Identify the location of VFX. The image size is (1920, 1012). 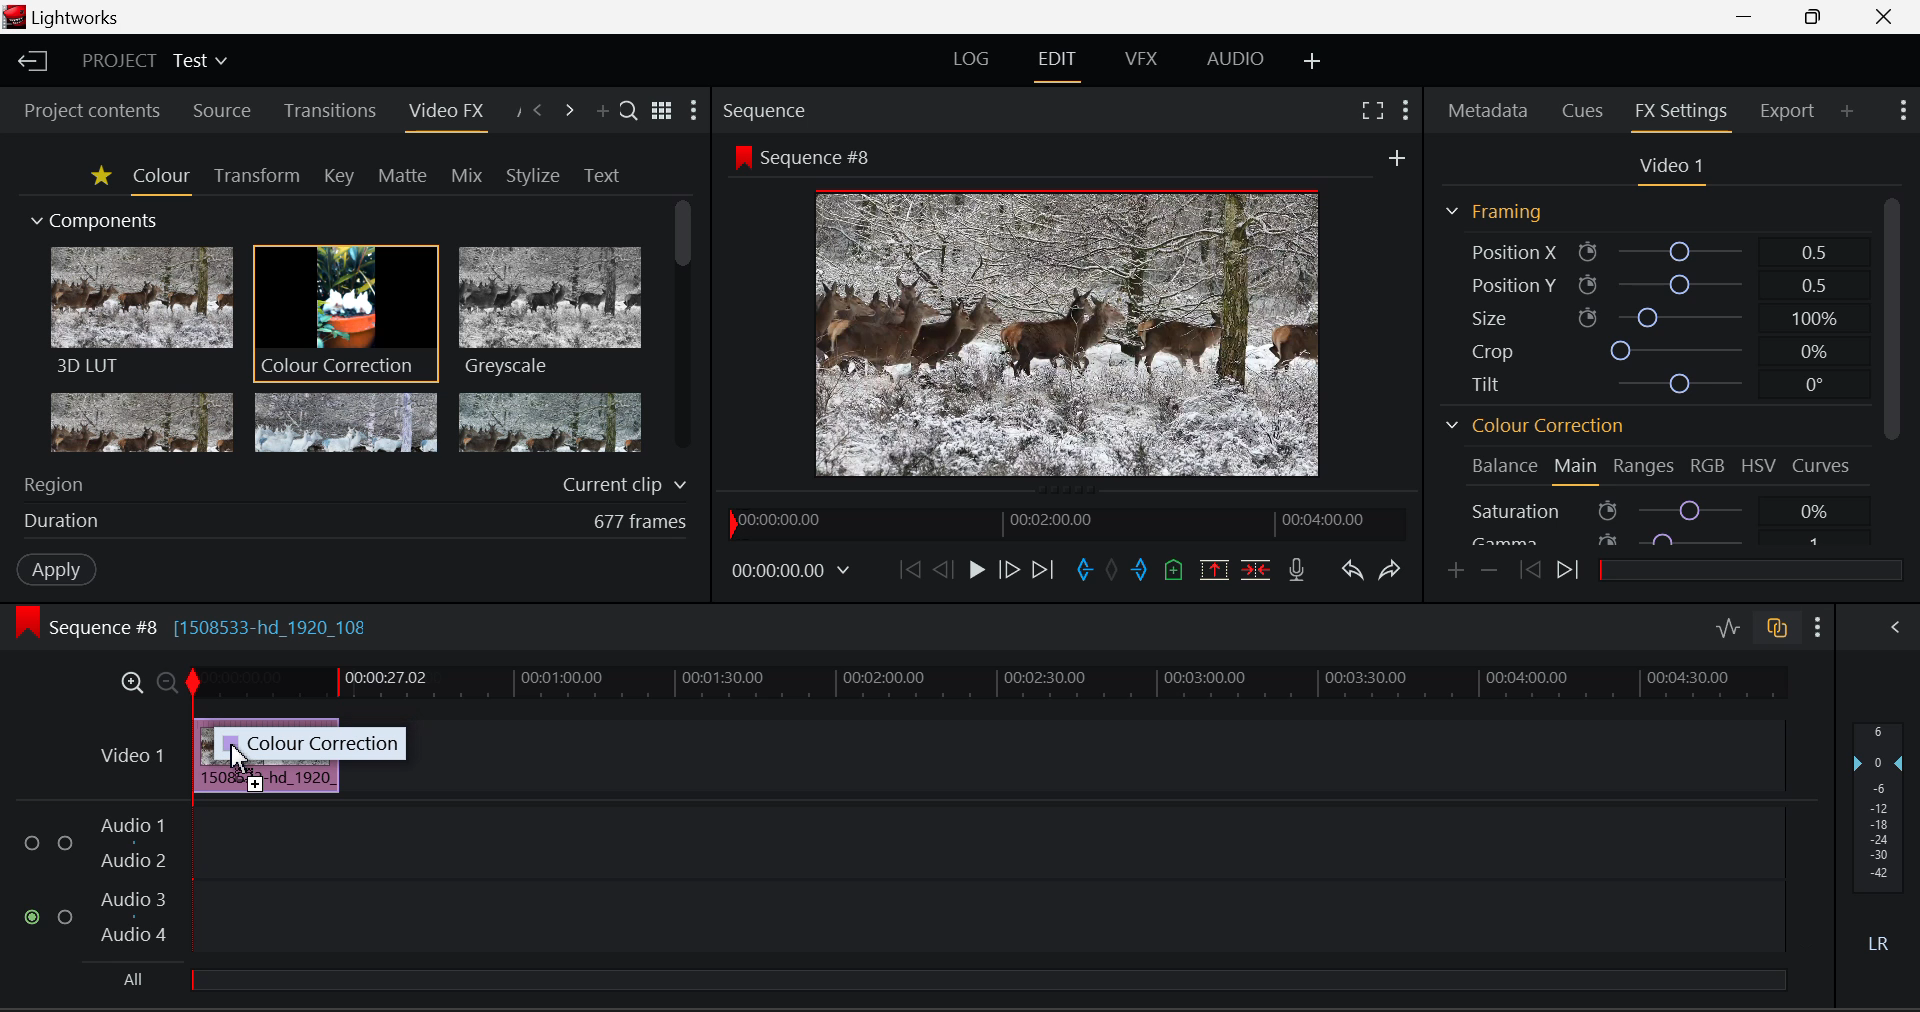
(1140, 61).